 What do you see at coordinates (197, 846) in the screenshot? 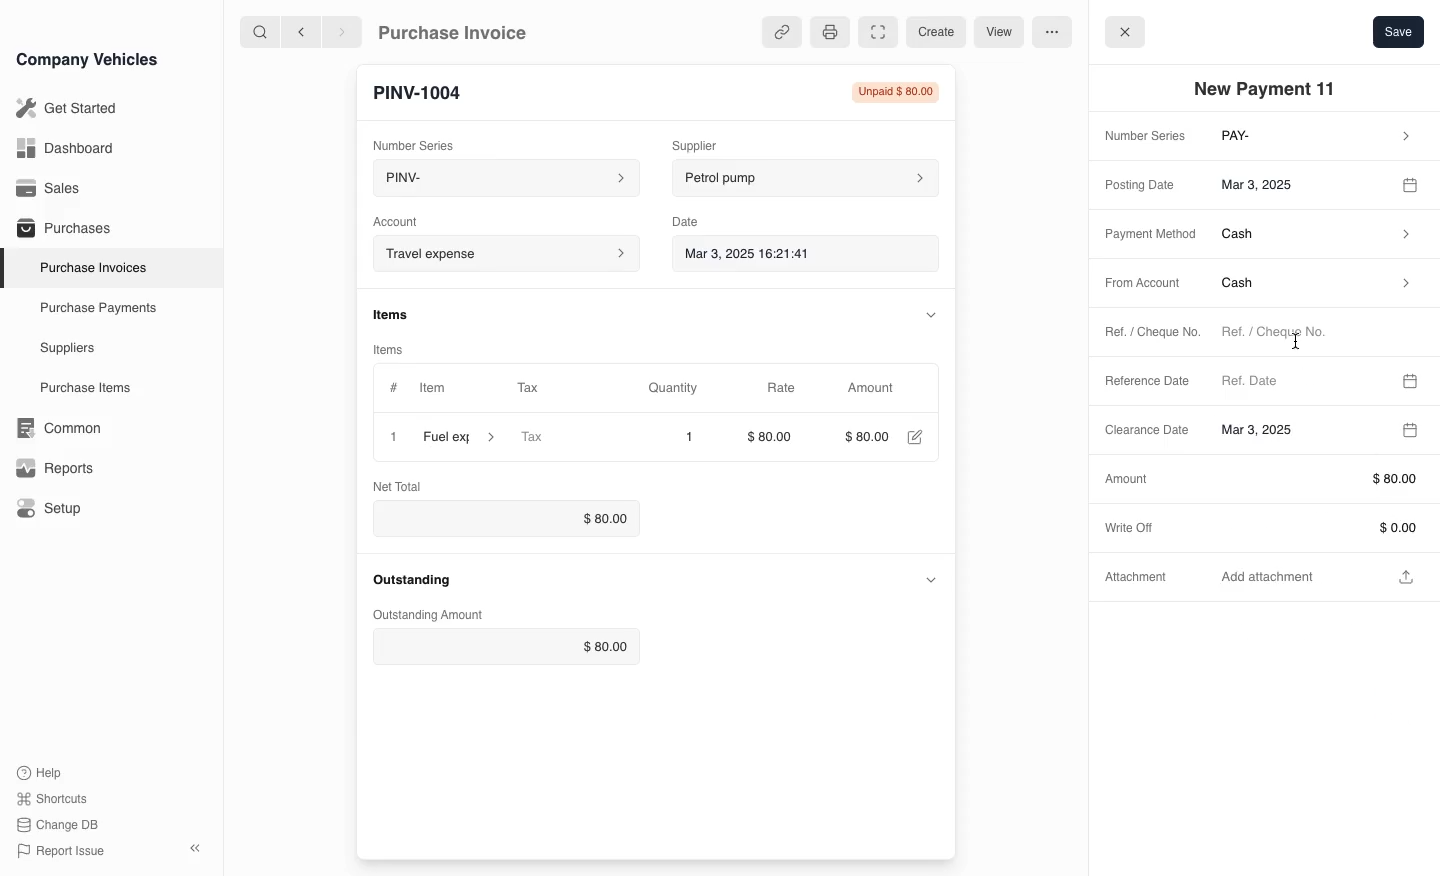
I see `close sidebar` at bounding box center [197, 846].